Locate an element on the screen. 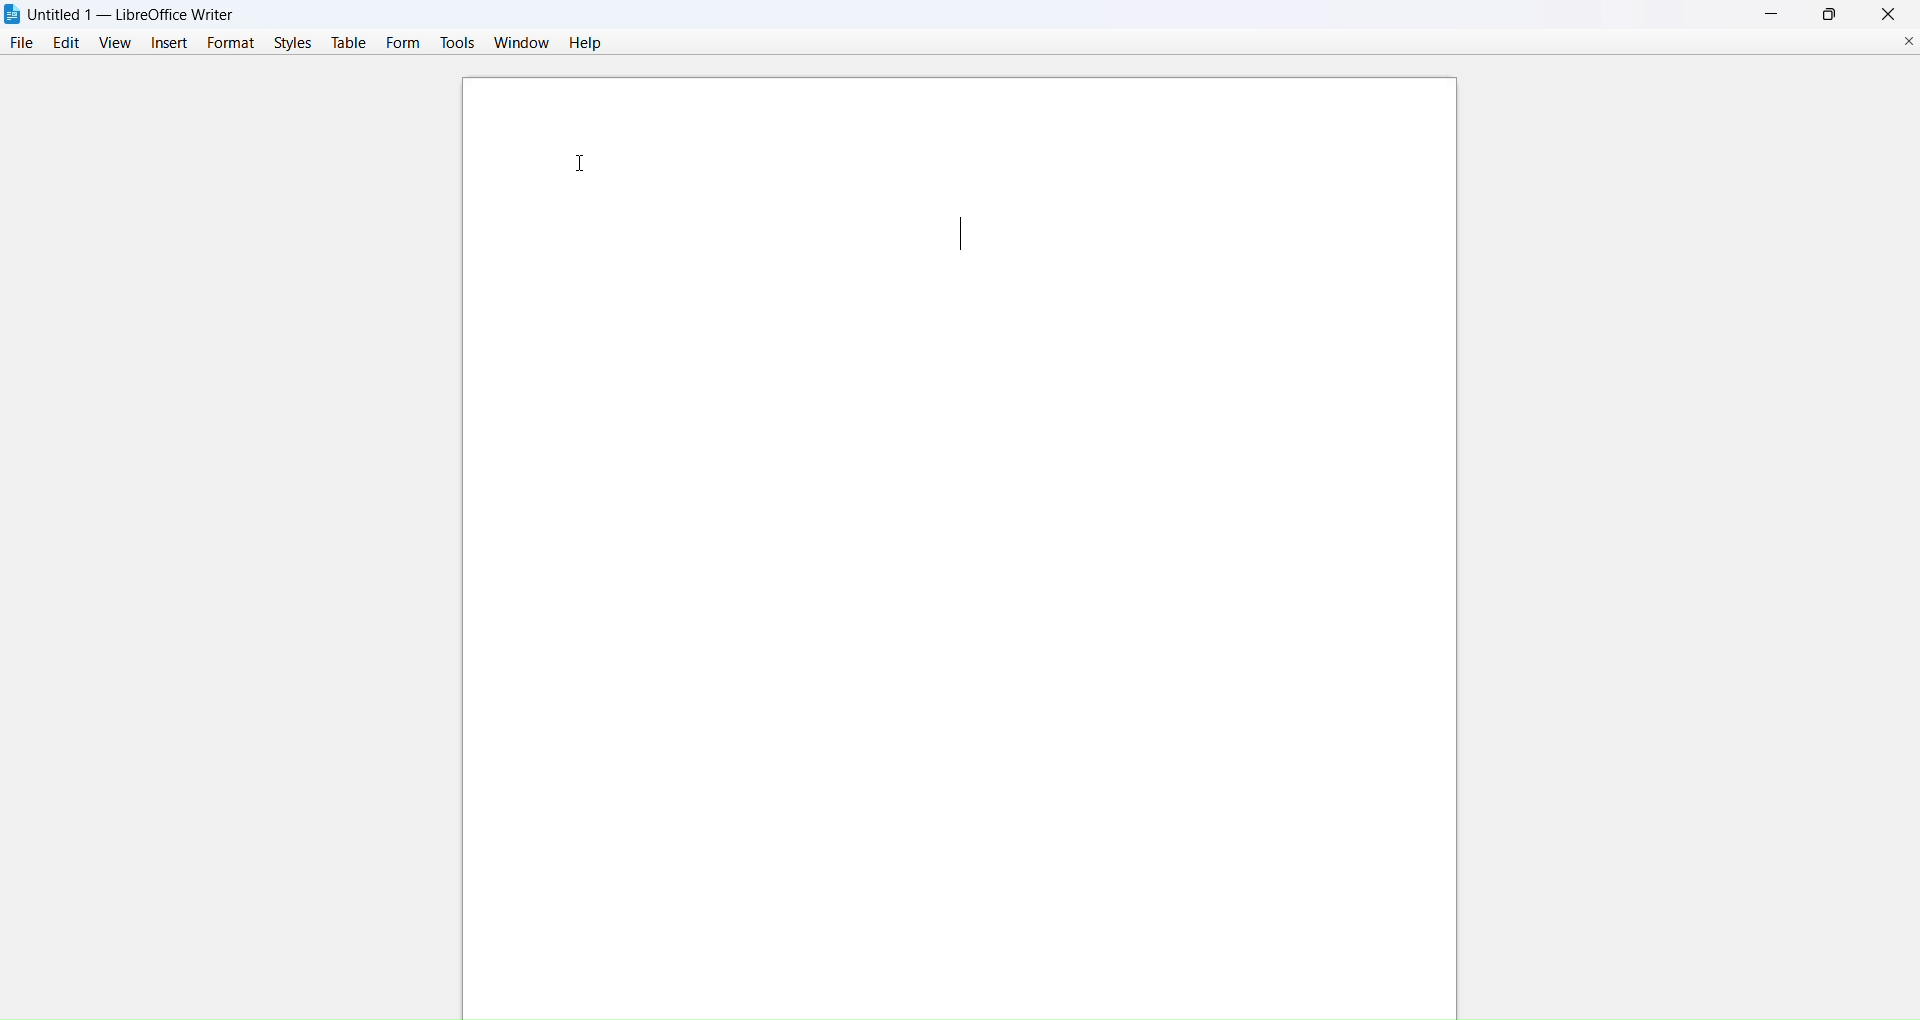 This screenshot has height=1020, width=1920. edit is located at coordinates (69, 42).